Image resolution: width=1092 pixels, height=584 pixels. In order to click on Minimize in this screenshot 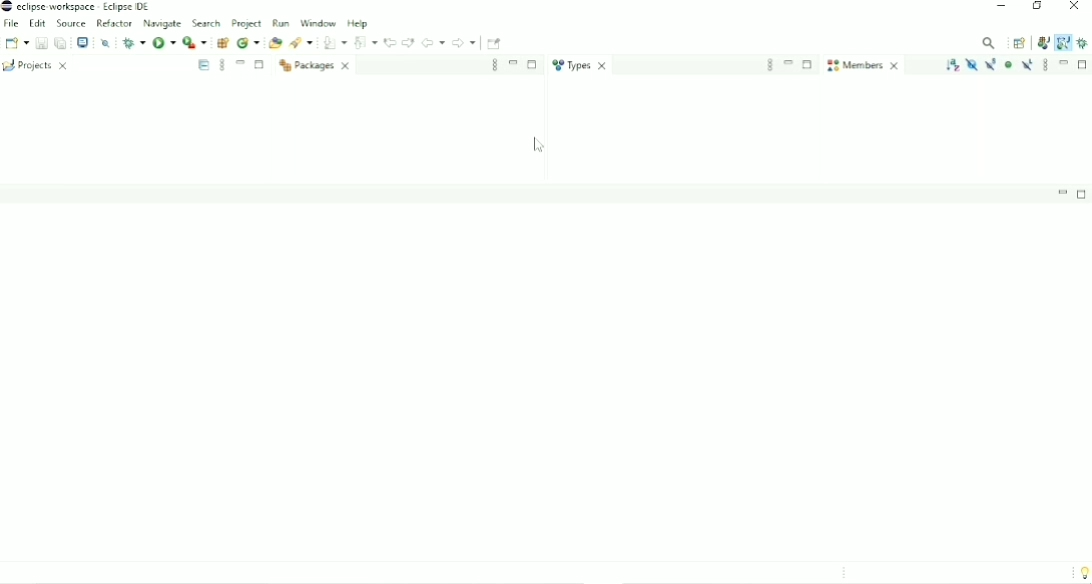, I will do `click(1064, 63)`.